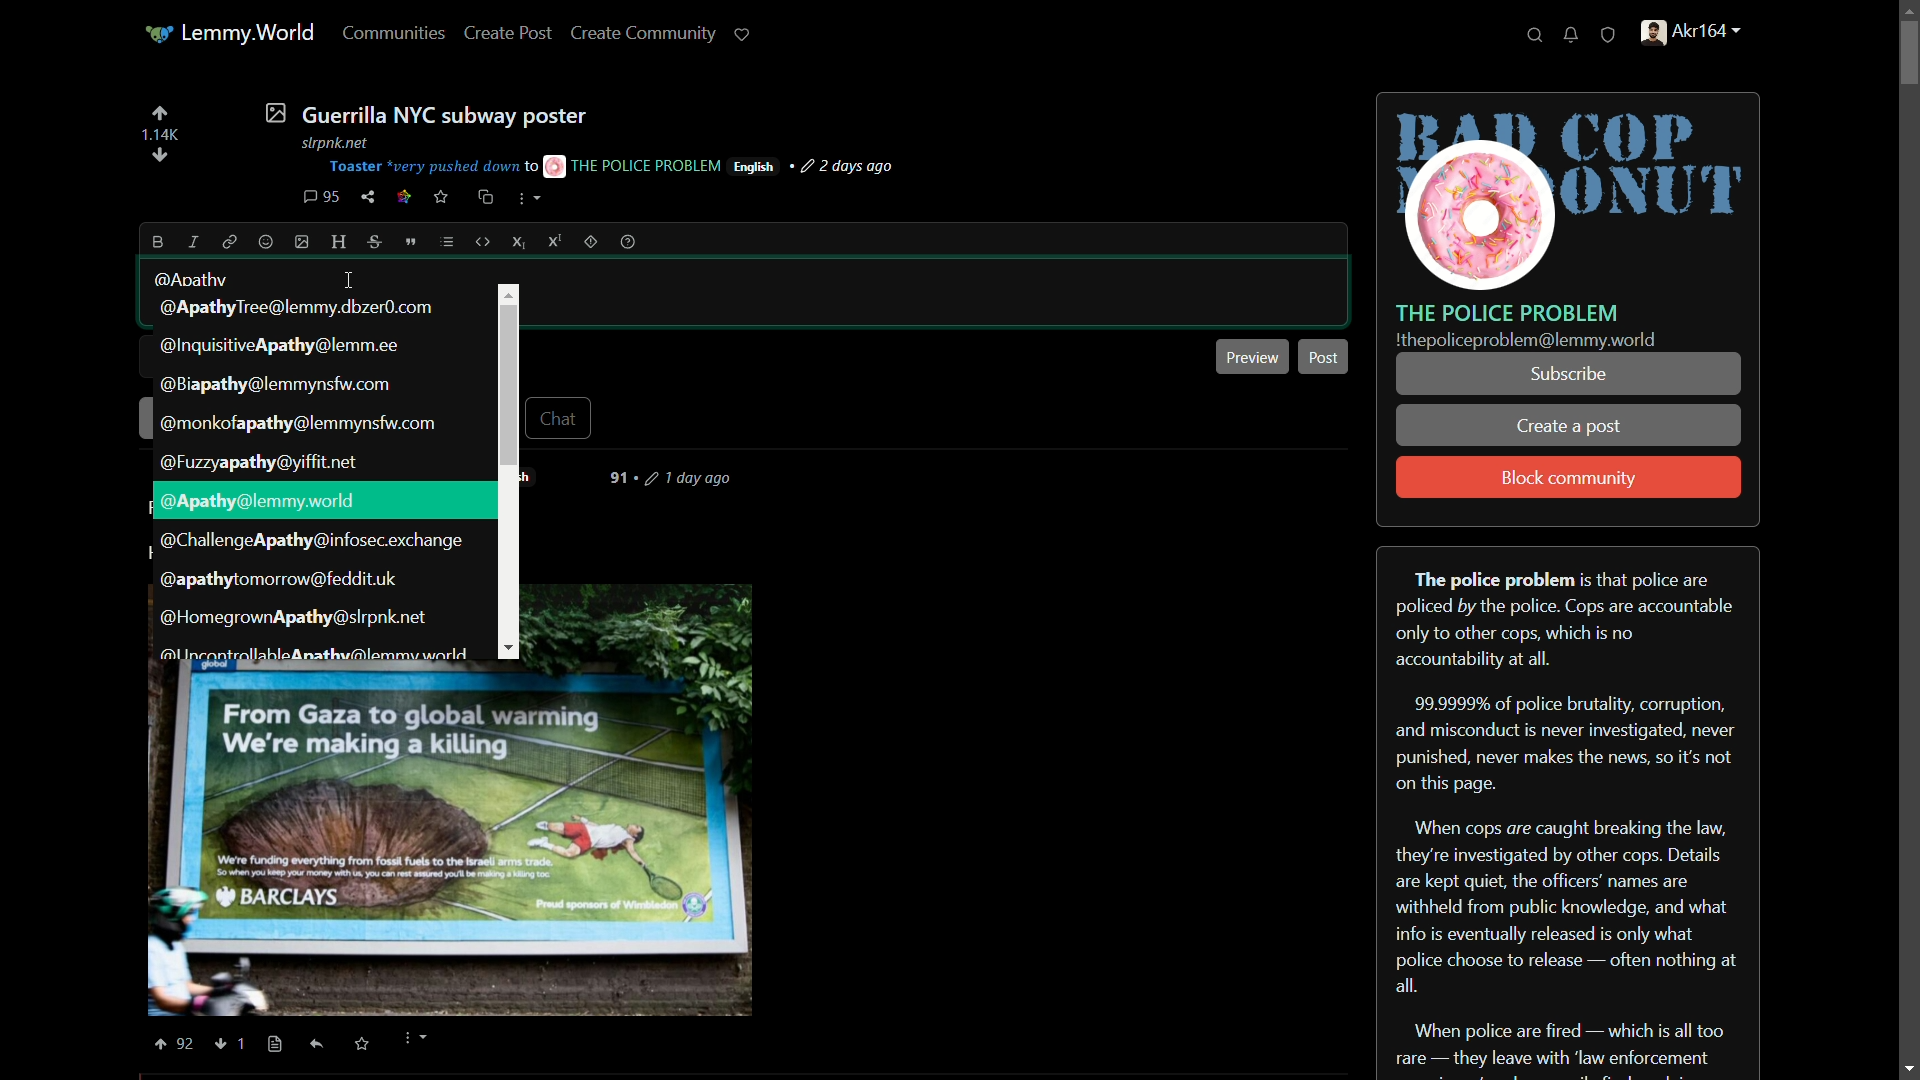  I want to click on cursor, so click(346, 282).